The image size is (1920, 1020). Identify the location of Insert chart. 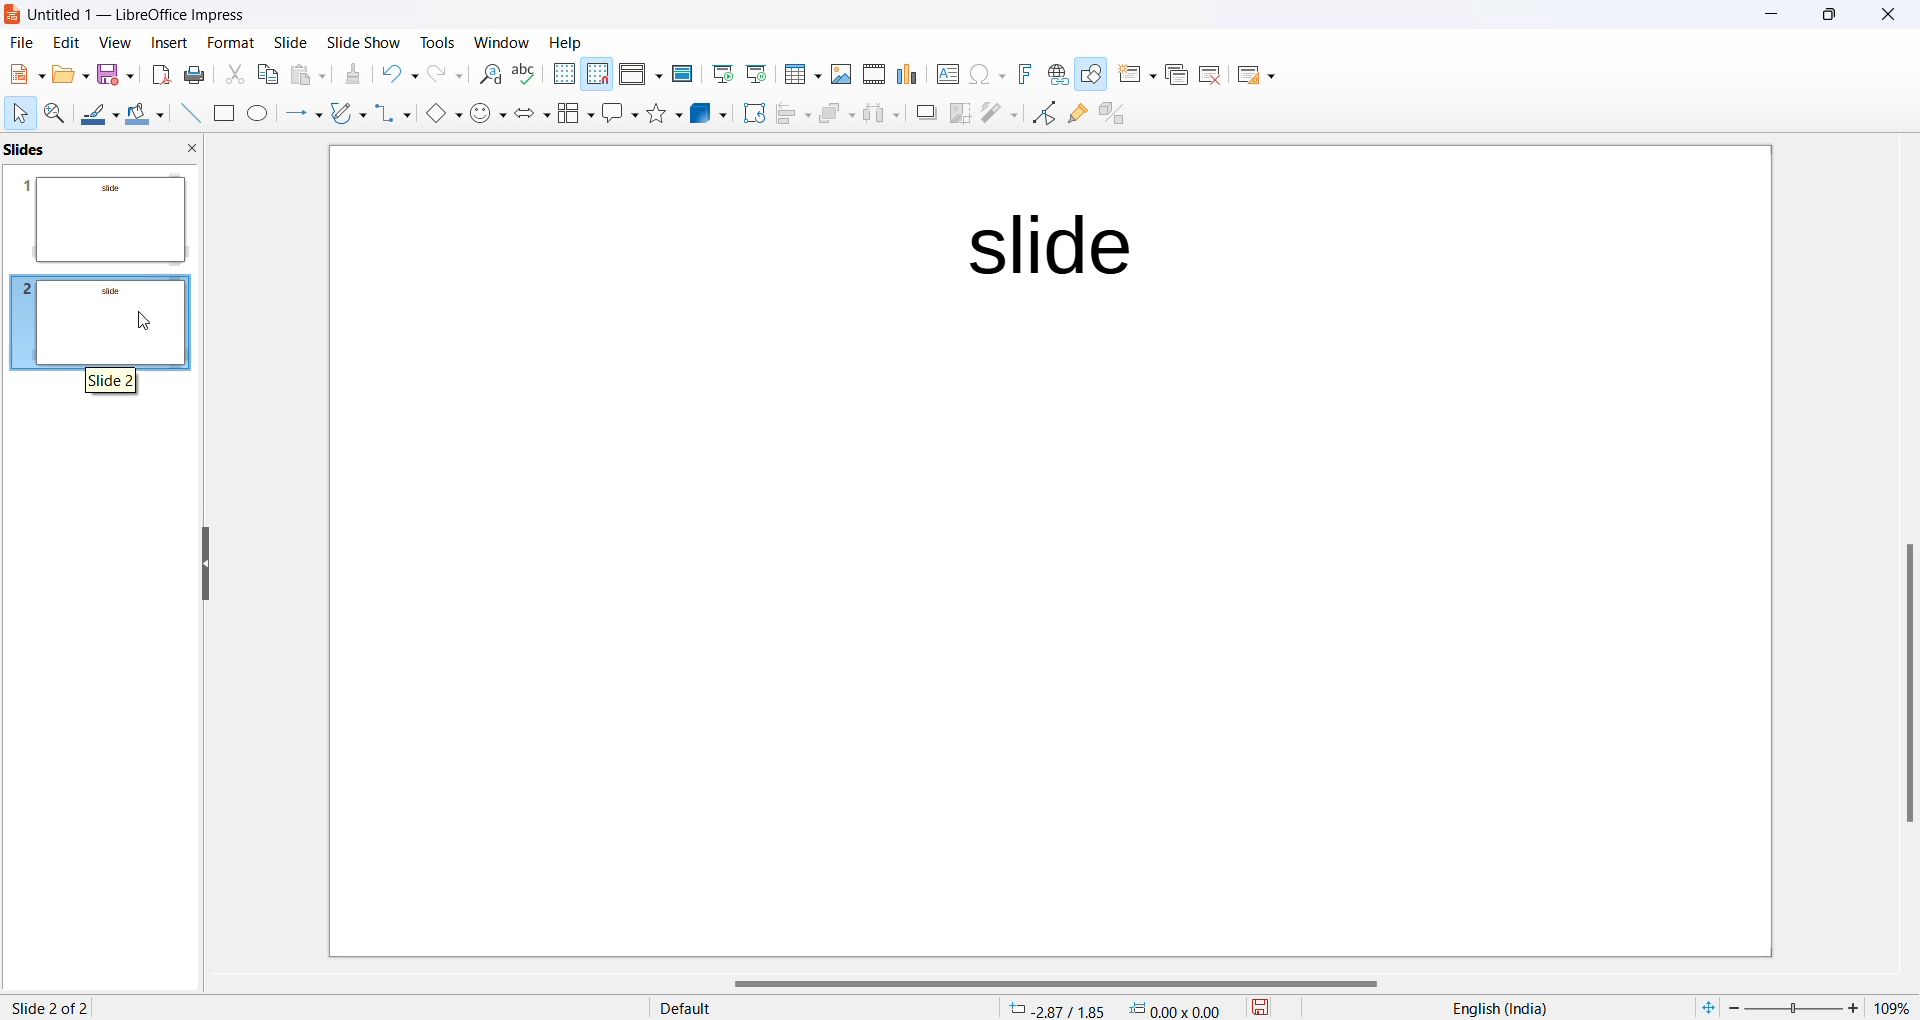
(903, 74).